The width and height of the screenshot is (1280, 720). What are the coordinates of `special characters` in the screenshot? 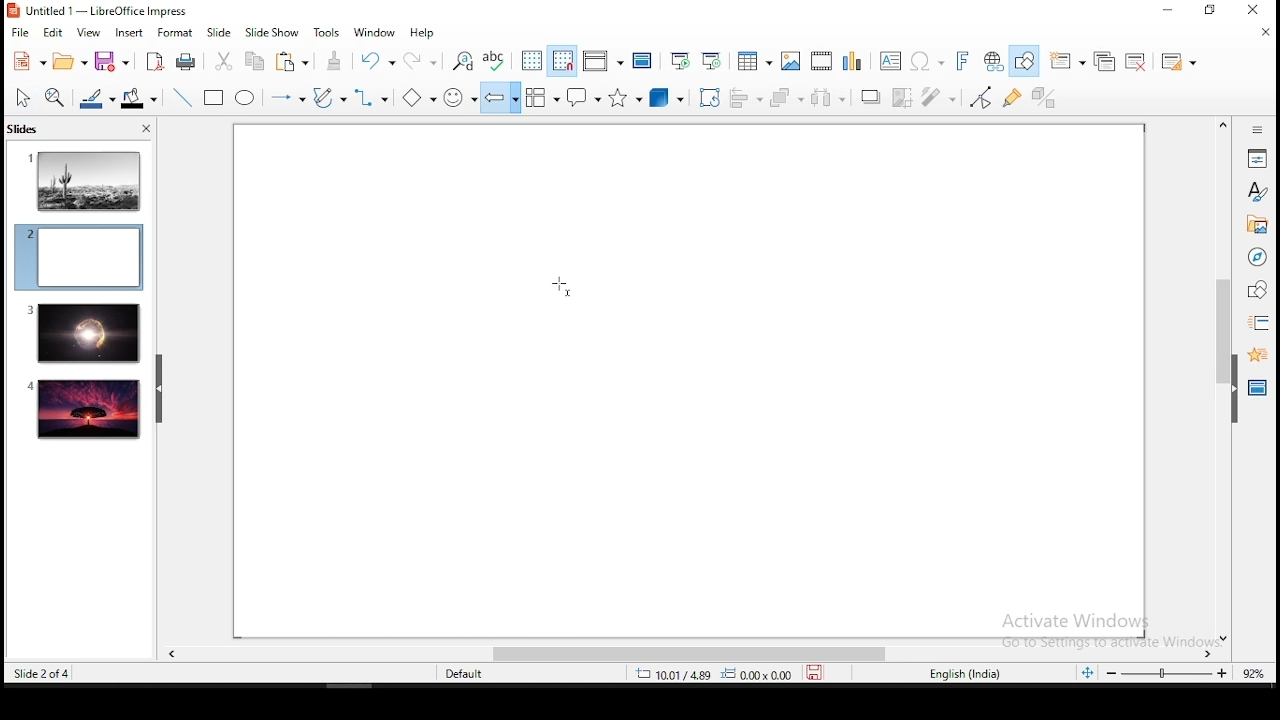 It's located at (924, 62).